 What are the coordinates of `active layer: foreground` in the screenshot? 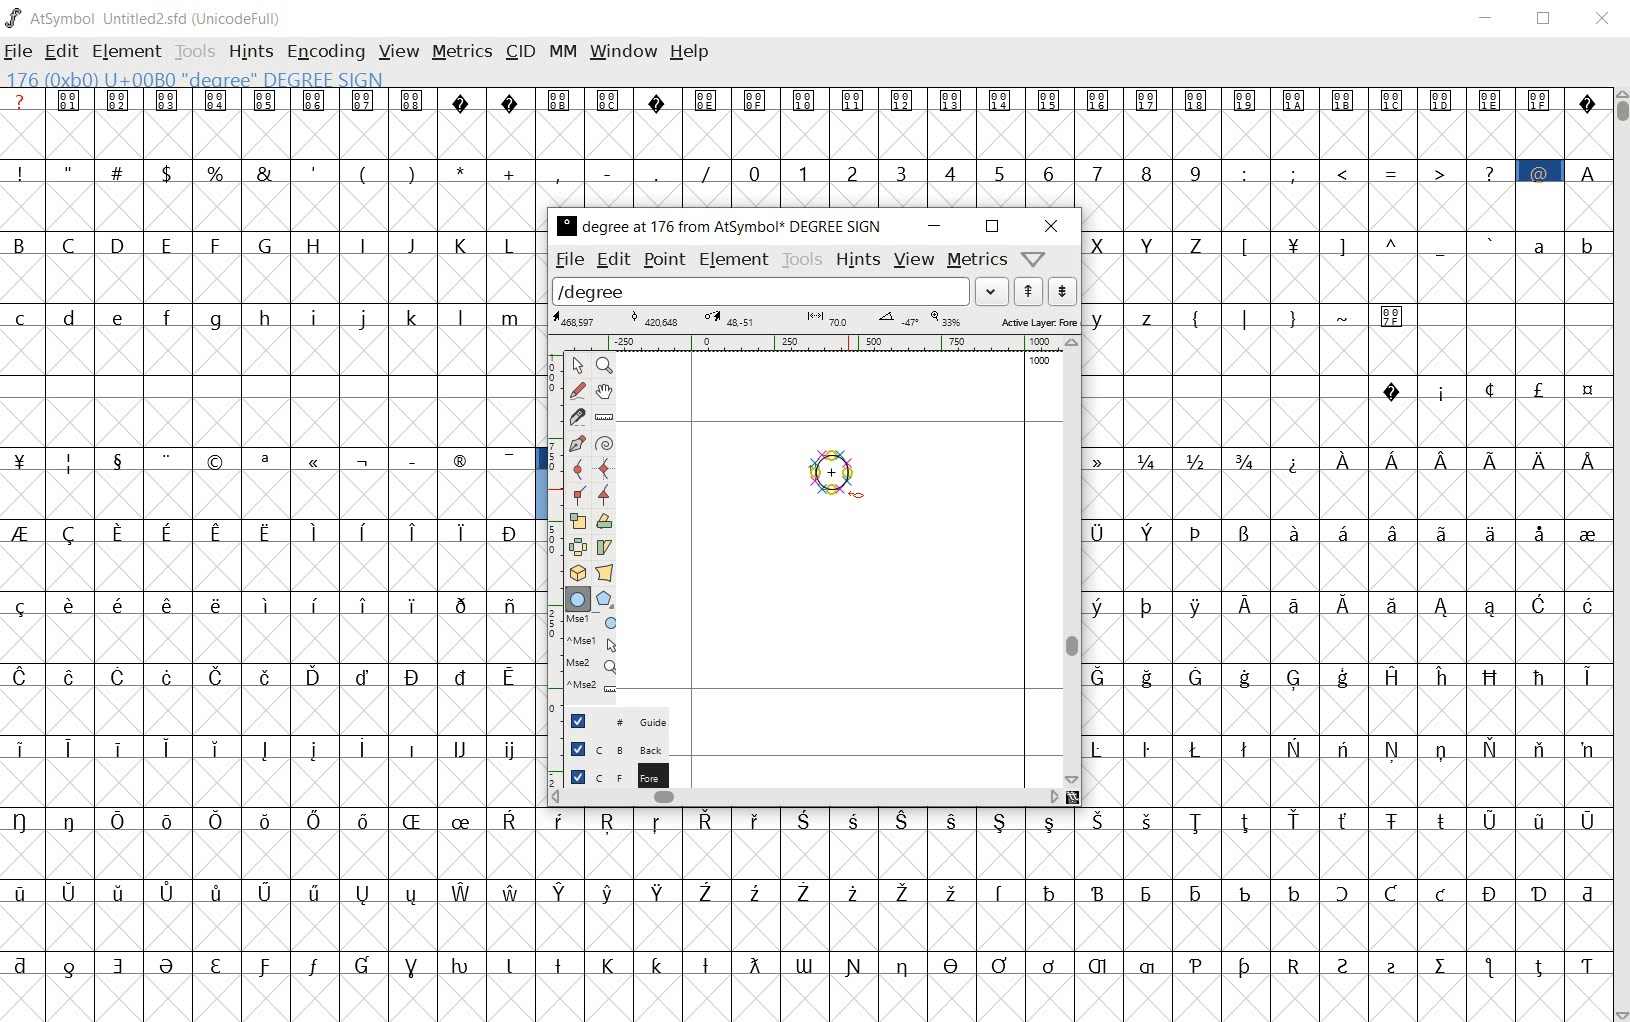 It's located at (814, 319).